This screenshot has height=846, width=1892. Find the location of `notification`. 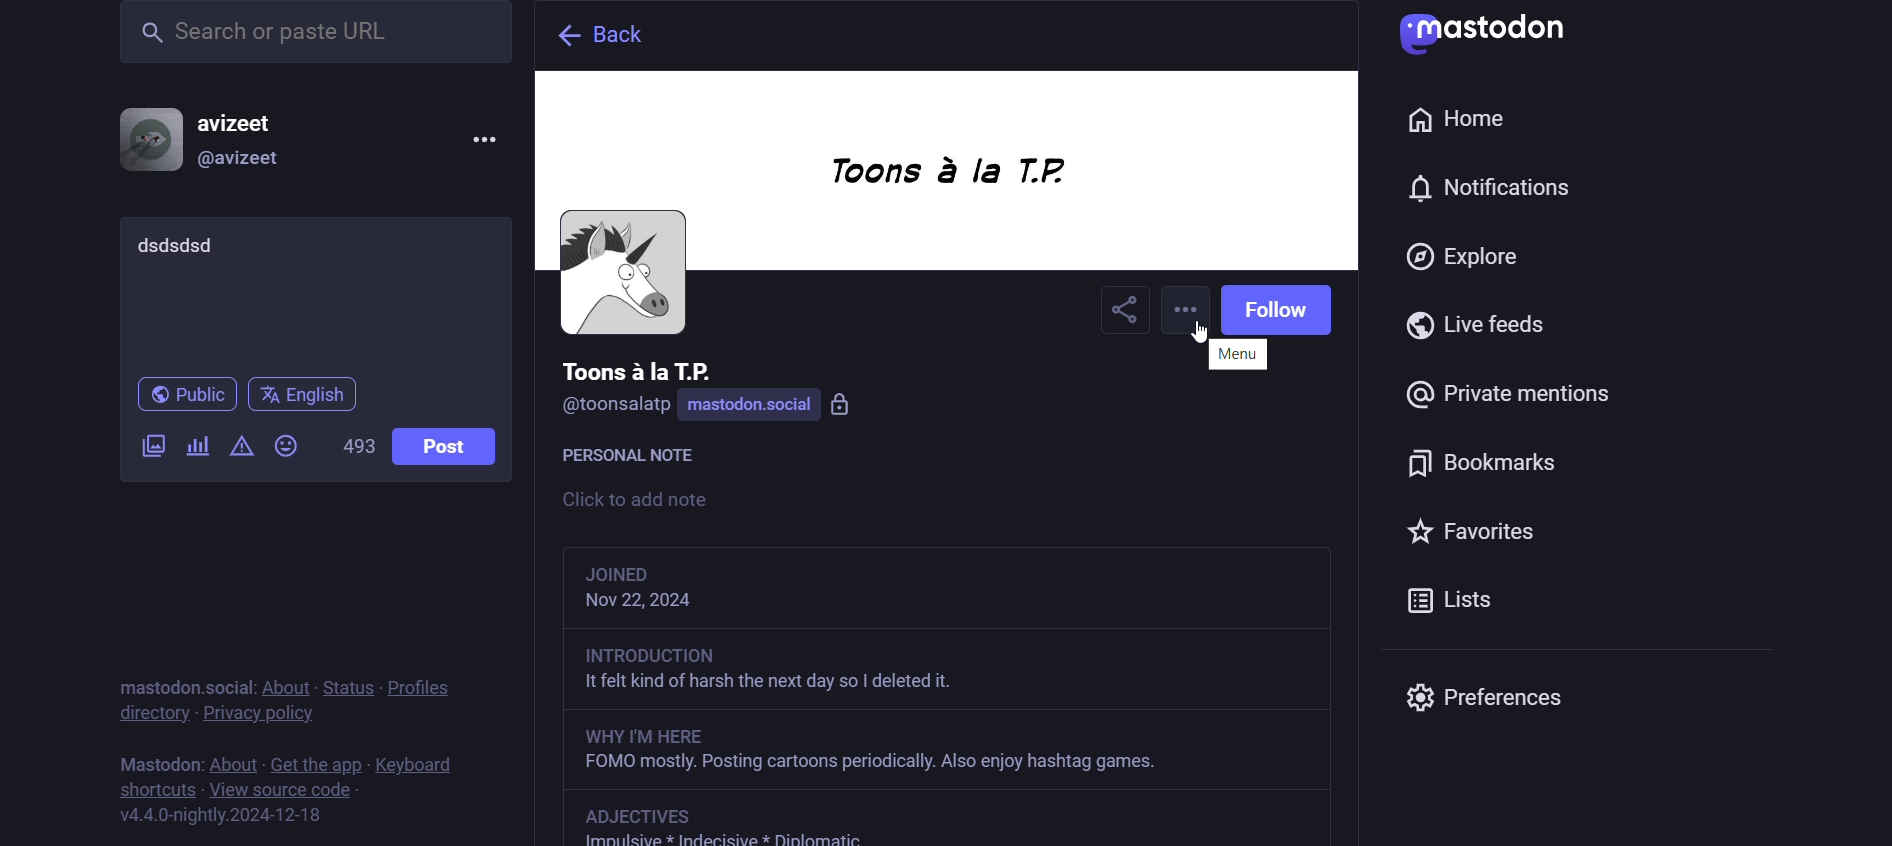

notification is located at coordinates (1482, 196).